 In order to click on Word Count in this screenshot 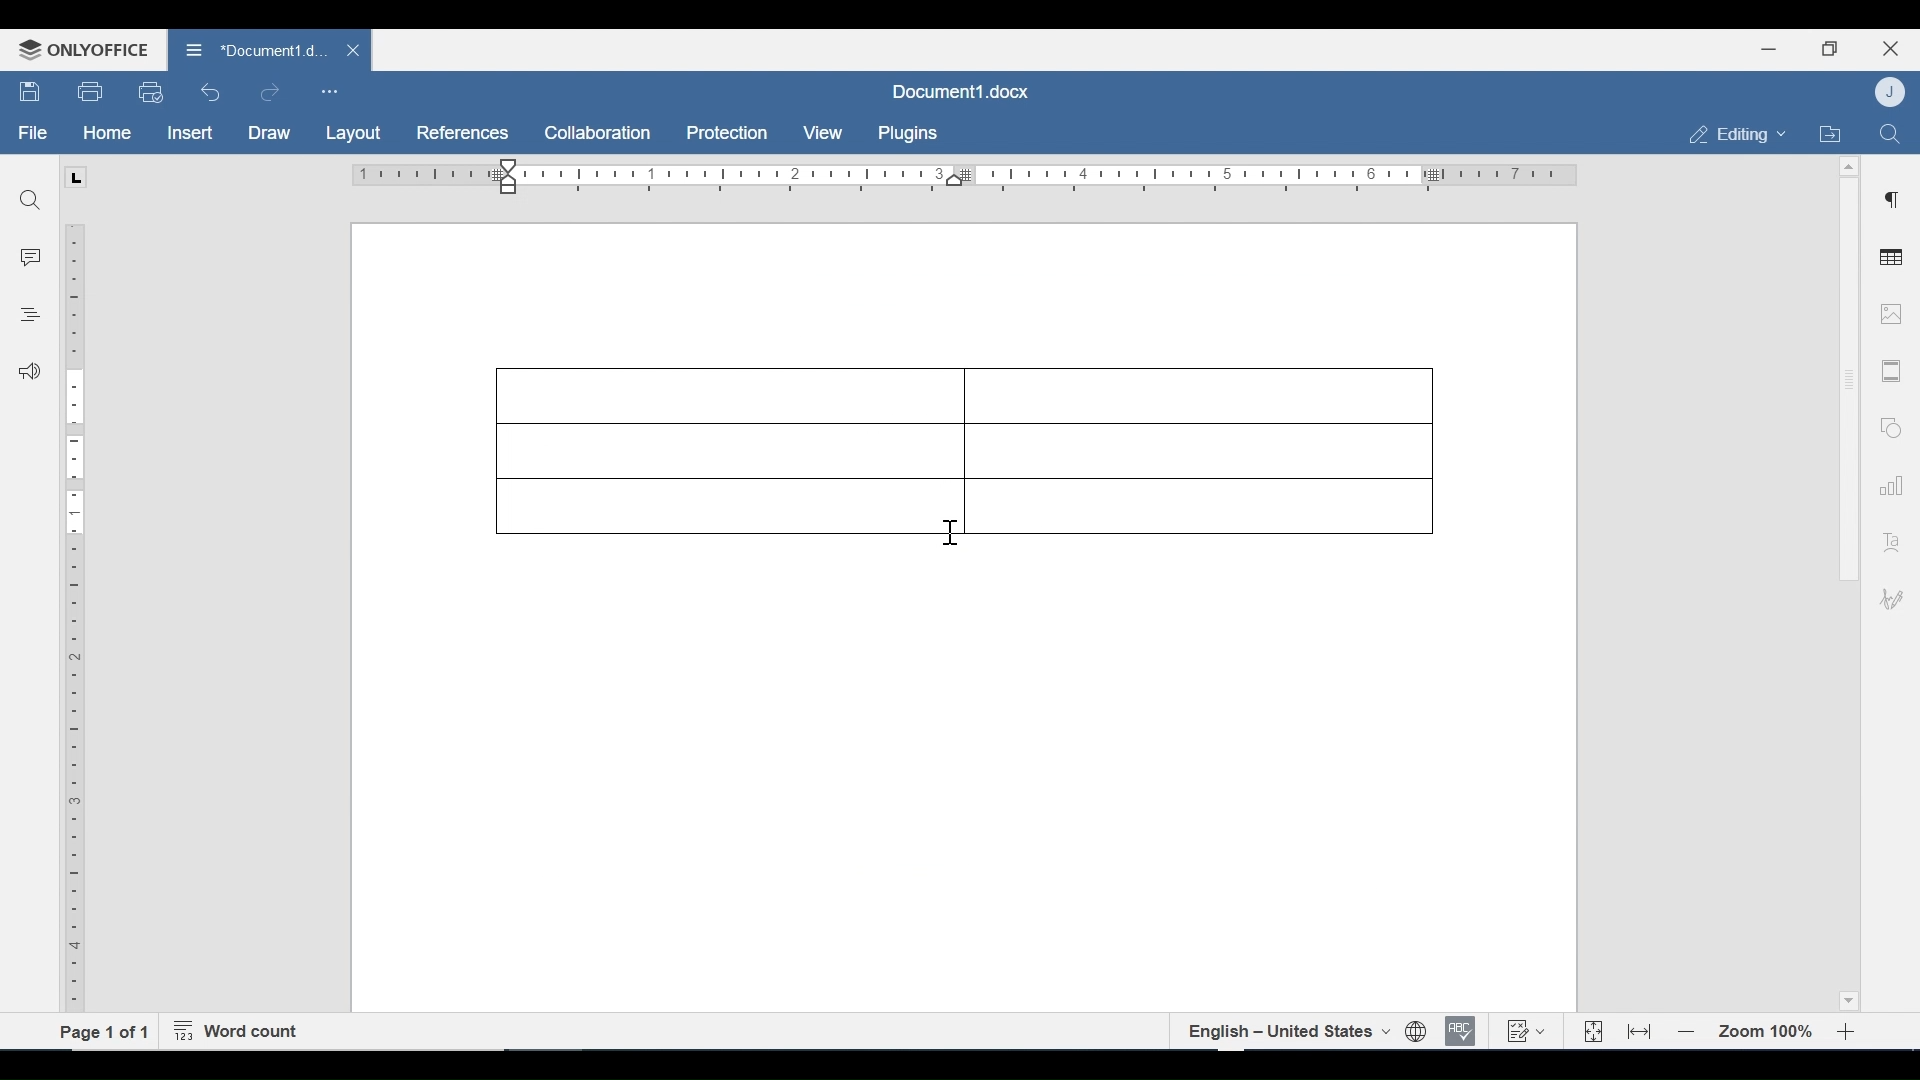, I will do `click(241, 1032)`.